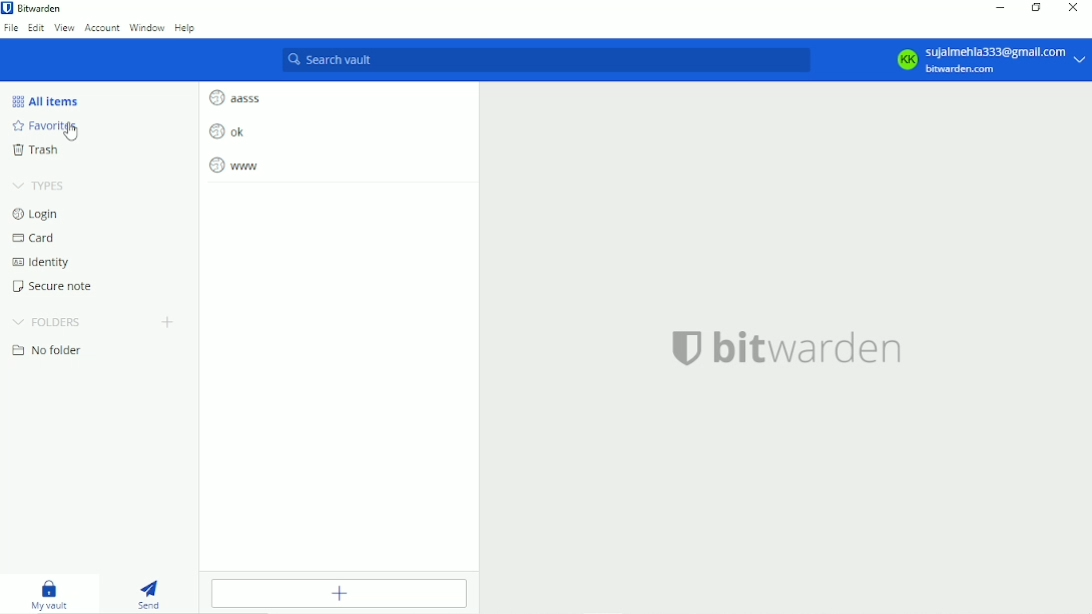 The width and height of the screenshot is (1092, 614). Describe the element at coordinates (337, 593) in the screenshot. I see `Add item` at that location.